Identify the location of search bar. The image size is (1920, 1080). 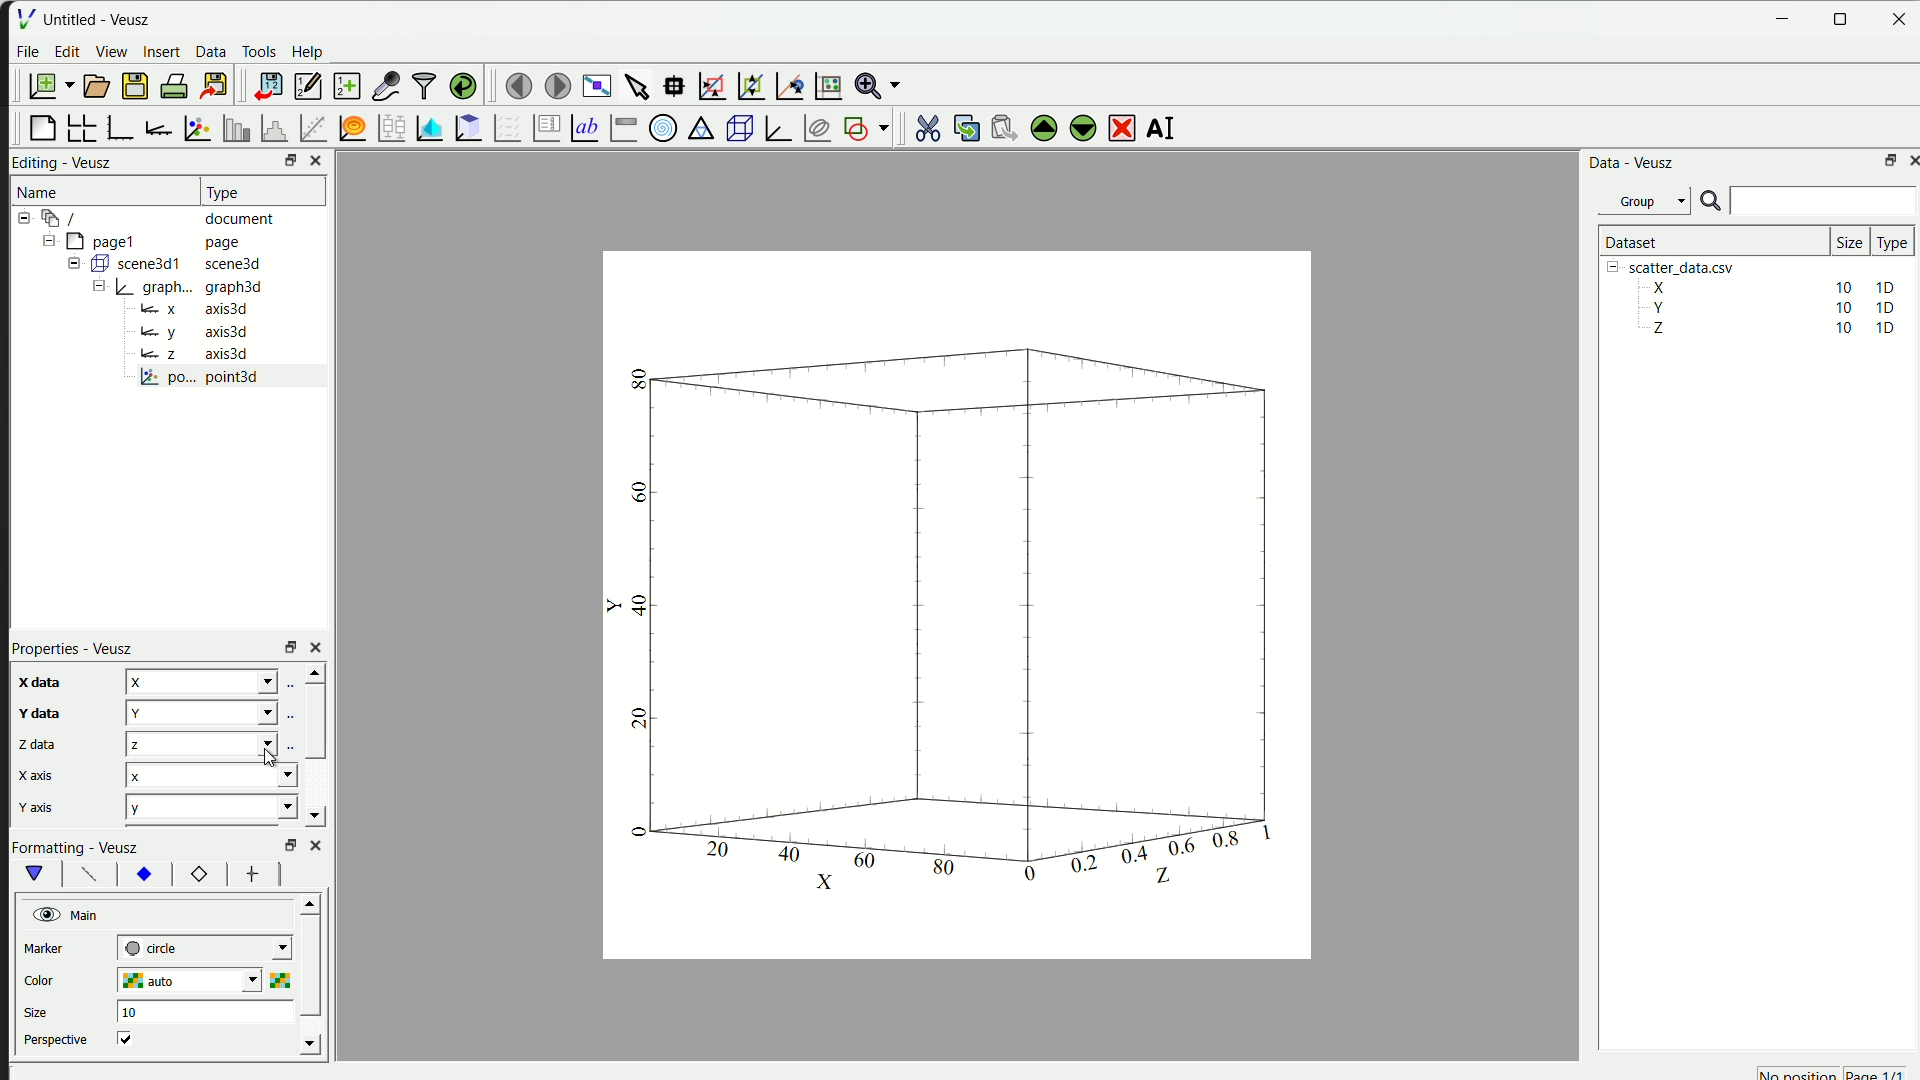
(1826, 201).